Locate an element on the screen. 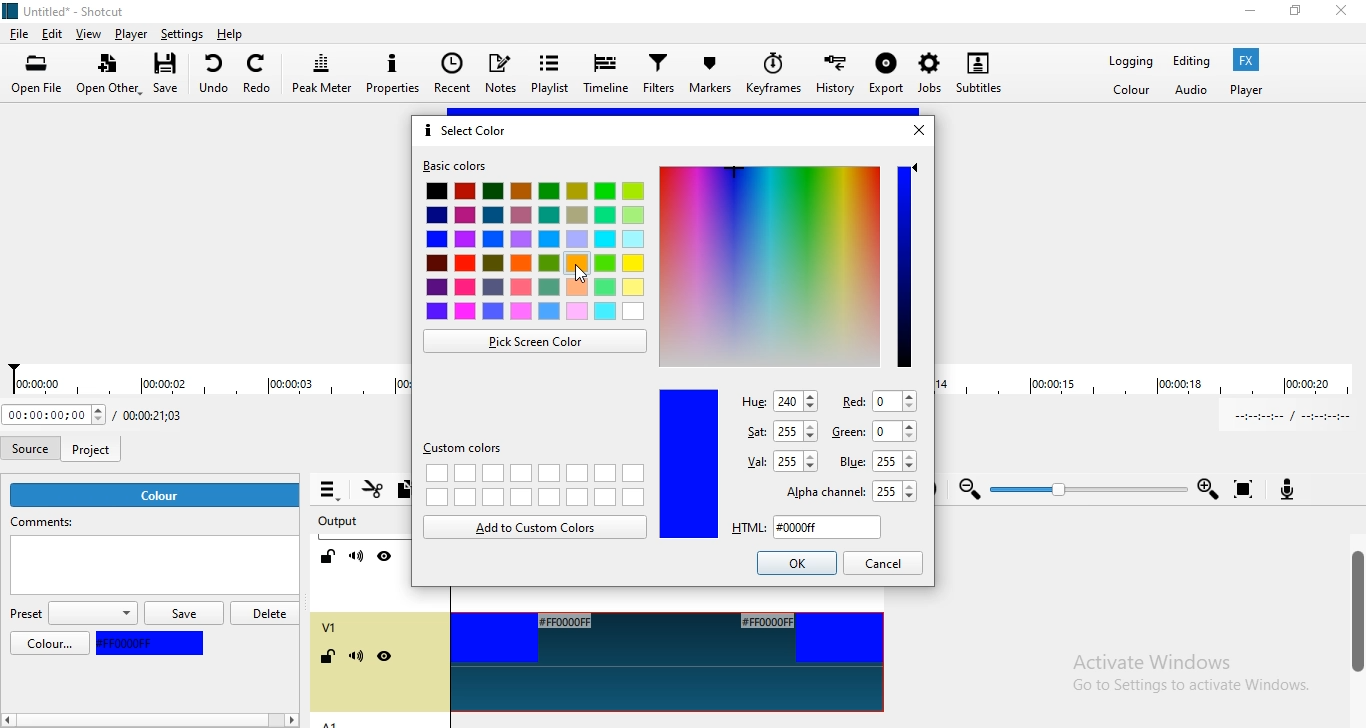 The height and width of the screenshot is (728, 1366). color is located at coordinates (51, 644).